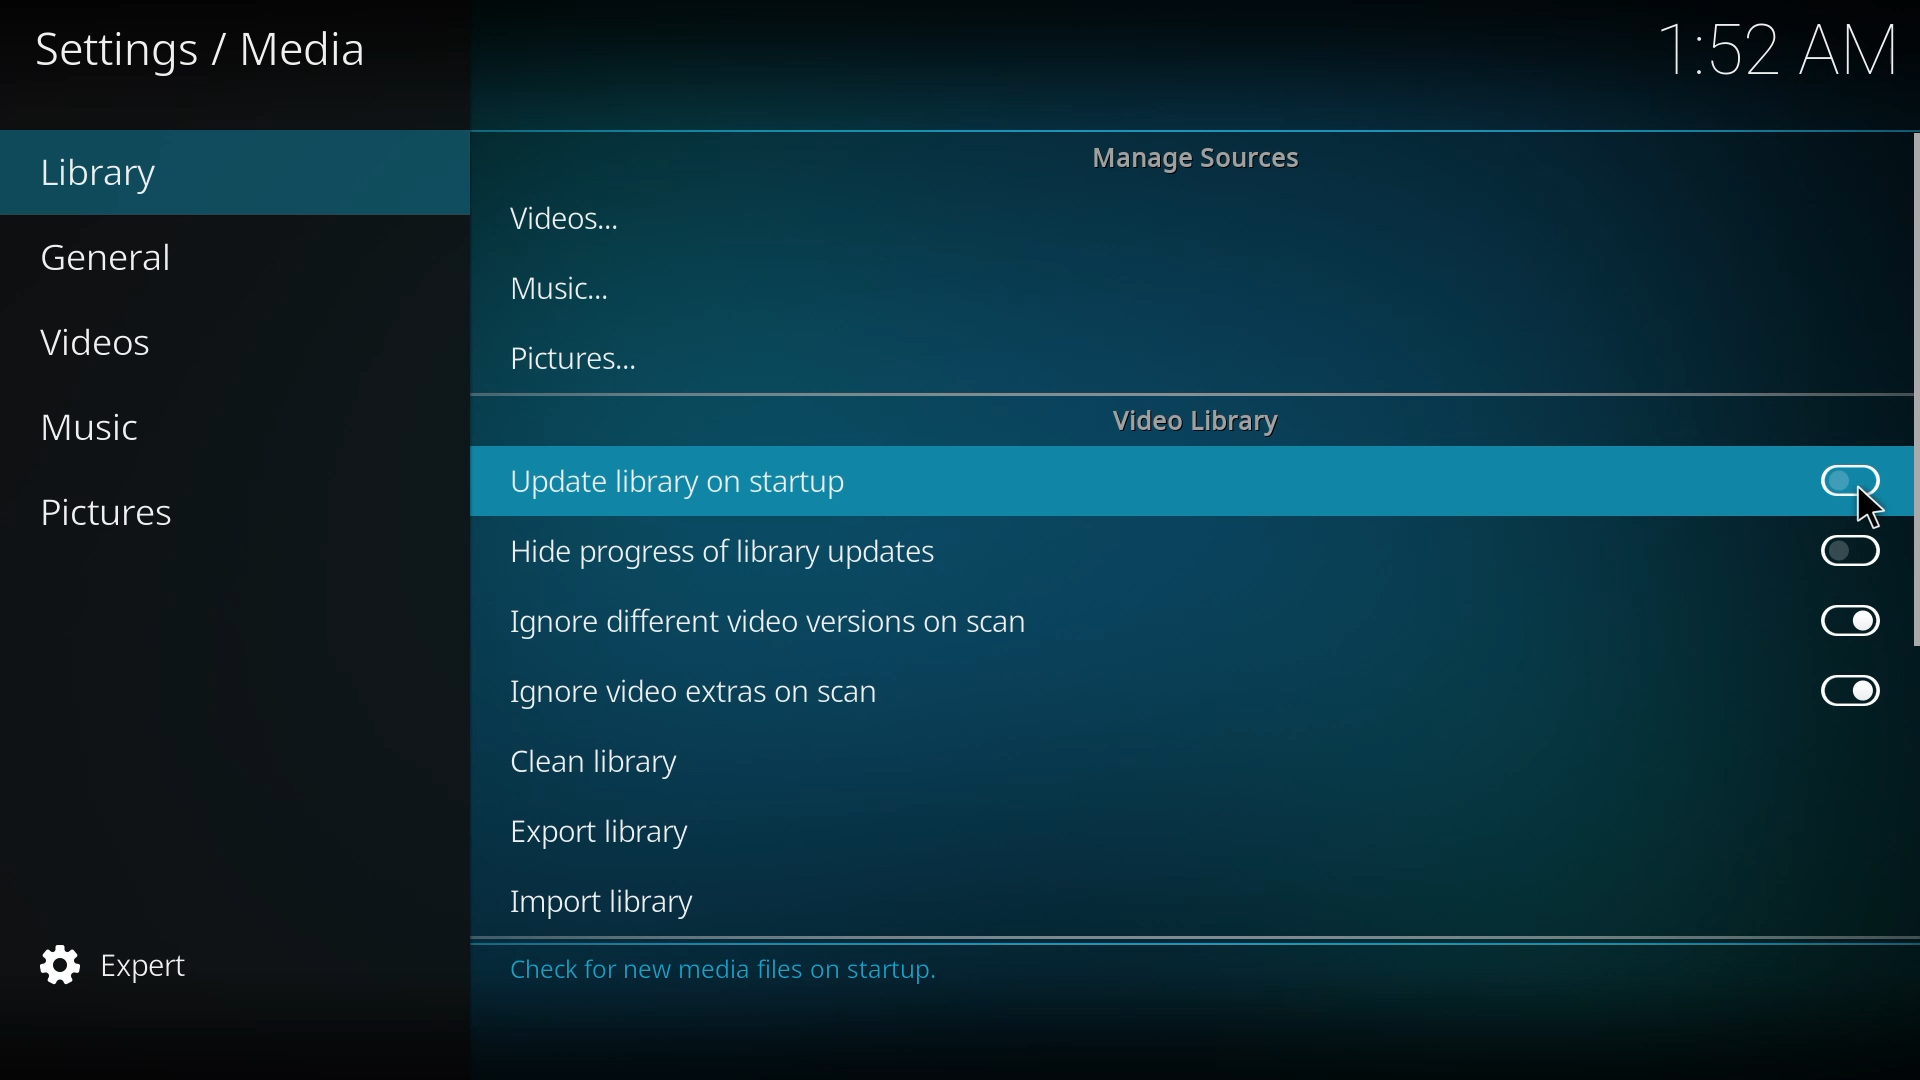 Image resolution: width=1920 pixels, height=1080 pixels. What do you see at coordinates (709, 693) in the screenshot?
I see `ignore video extras on scan` at bounding box center [709, 693].